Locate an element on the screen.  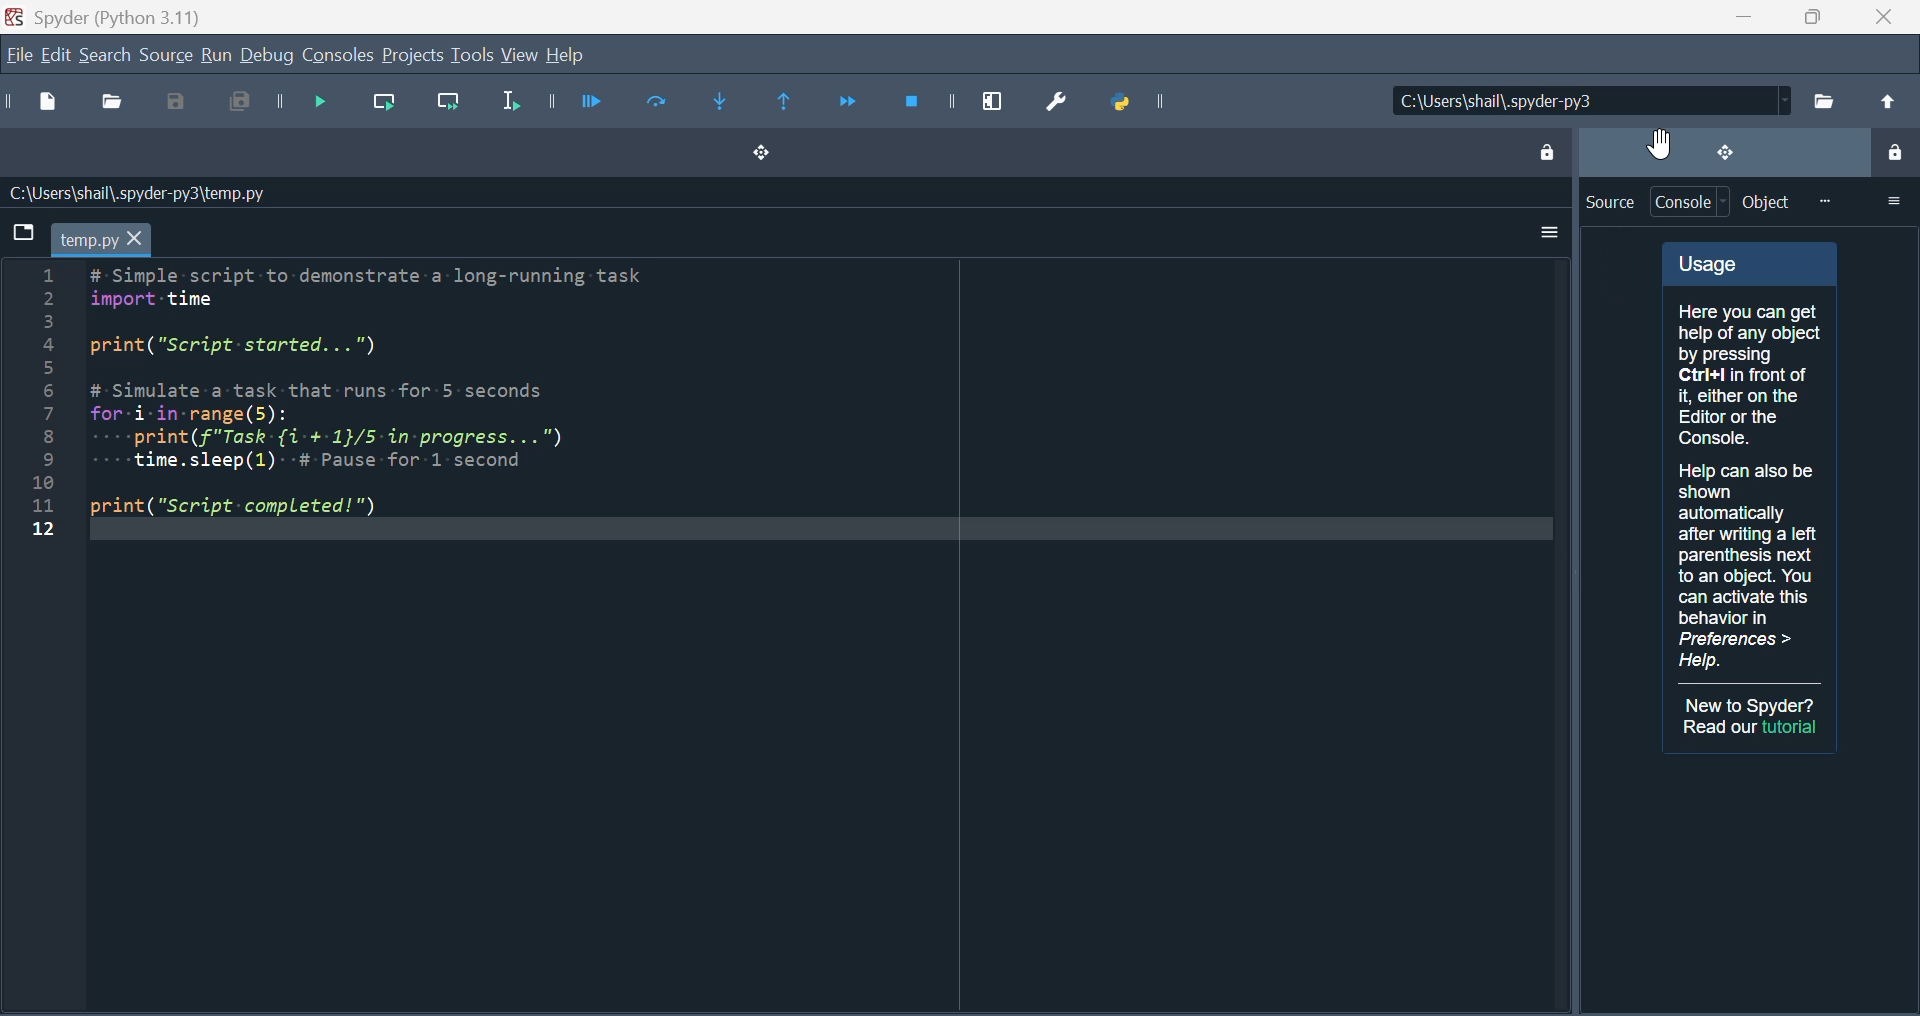
Execute until same function returns is located at coordinates (787, 104).